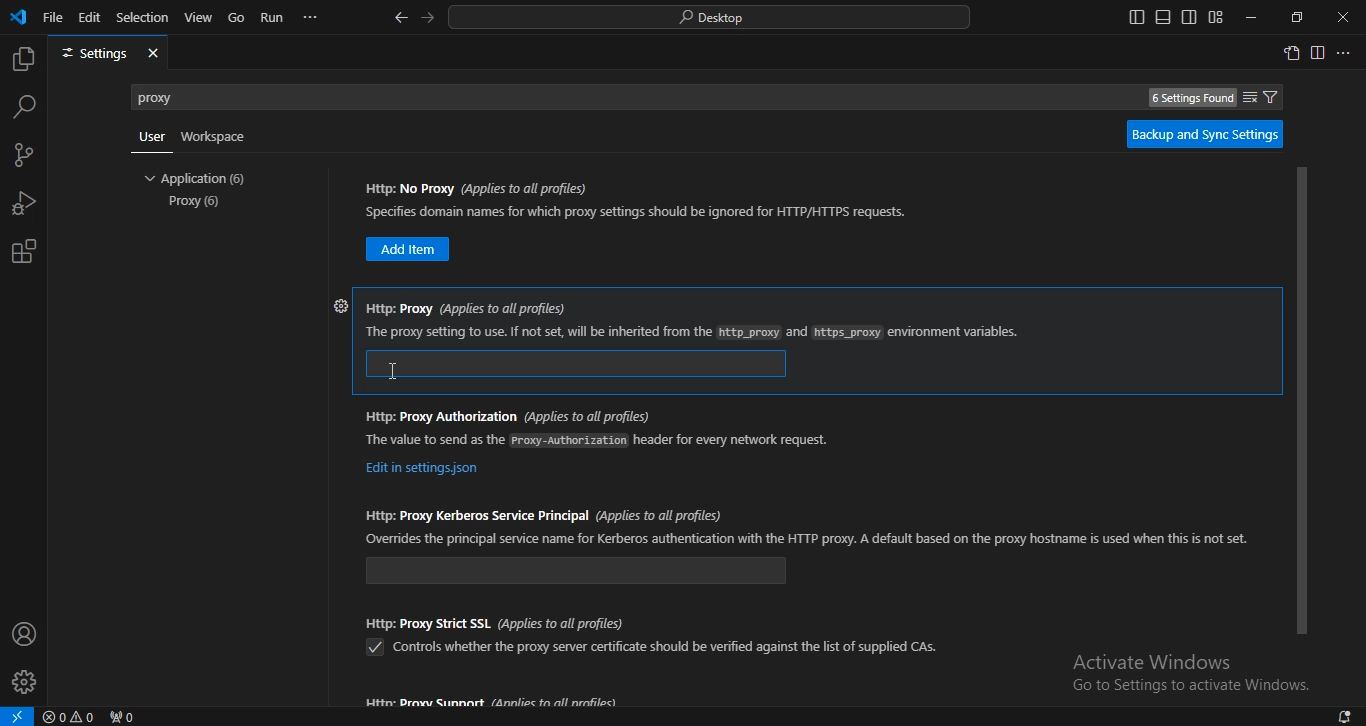 Image resolution: width=1366 pixels, height=726 pixels. I want to click on explorer, so click(23, 58).